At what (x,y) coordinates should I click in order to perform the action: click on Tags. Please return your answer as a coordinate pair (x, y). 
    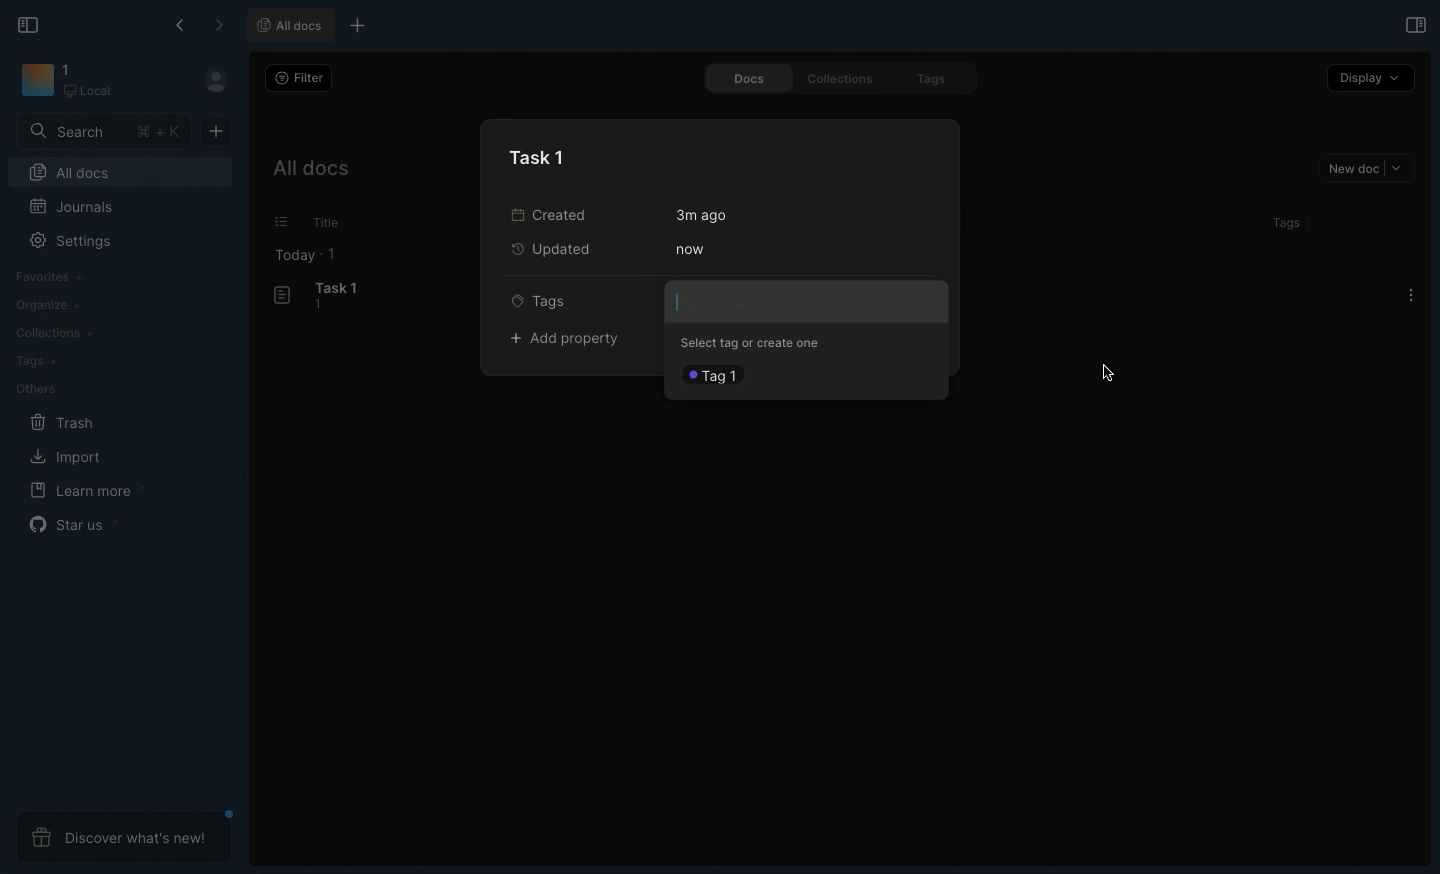
    Looking at the image, I should click on (1291, 222).